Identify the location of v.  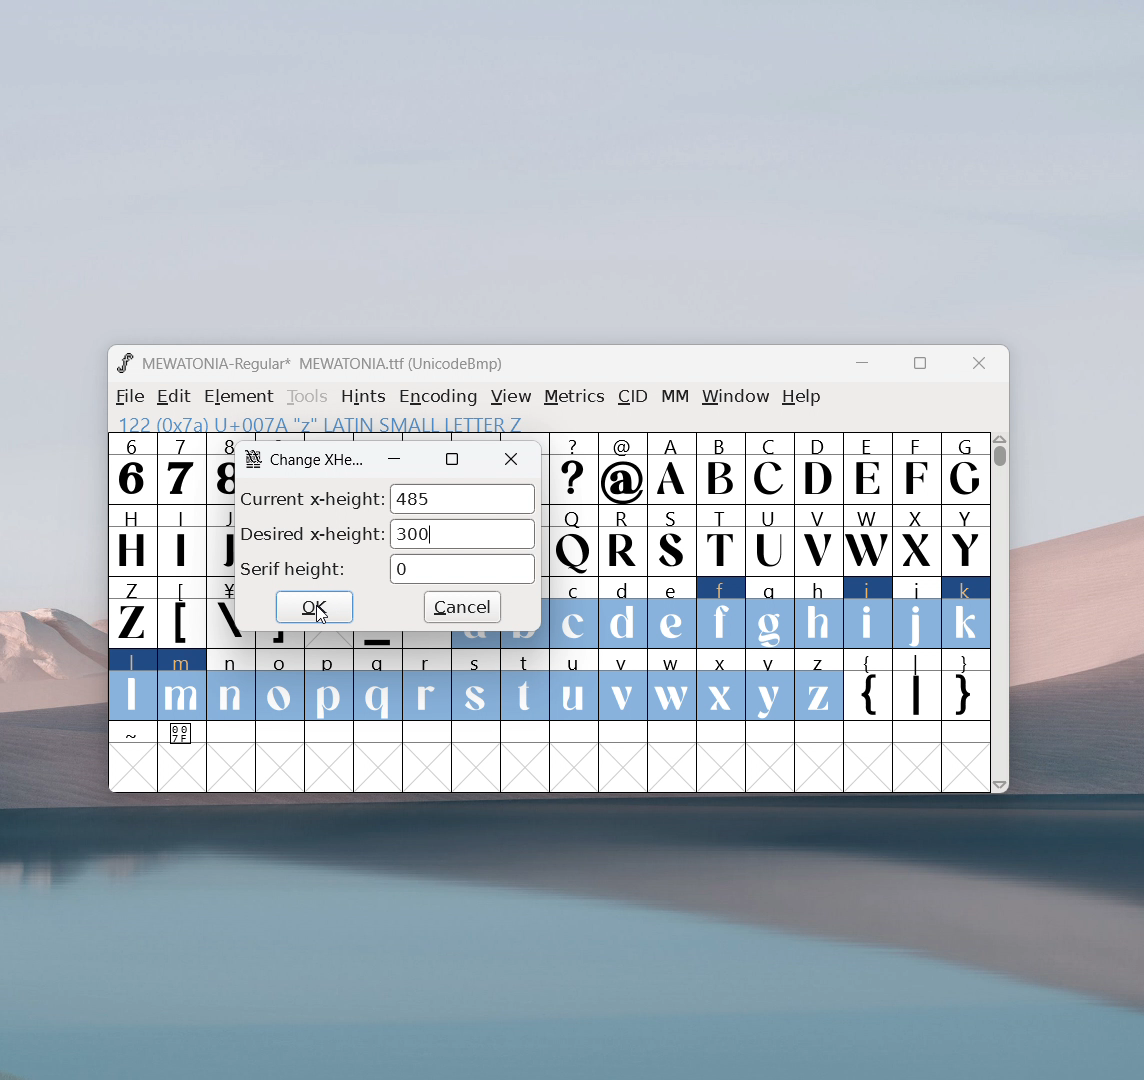
(622, 684).